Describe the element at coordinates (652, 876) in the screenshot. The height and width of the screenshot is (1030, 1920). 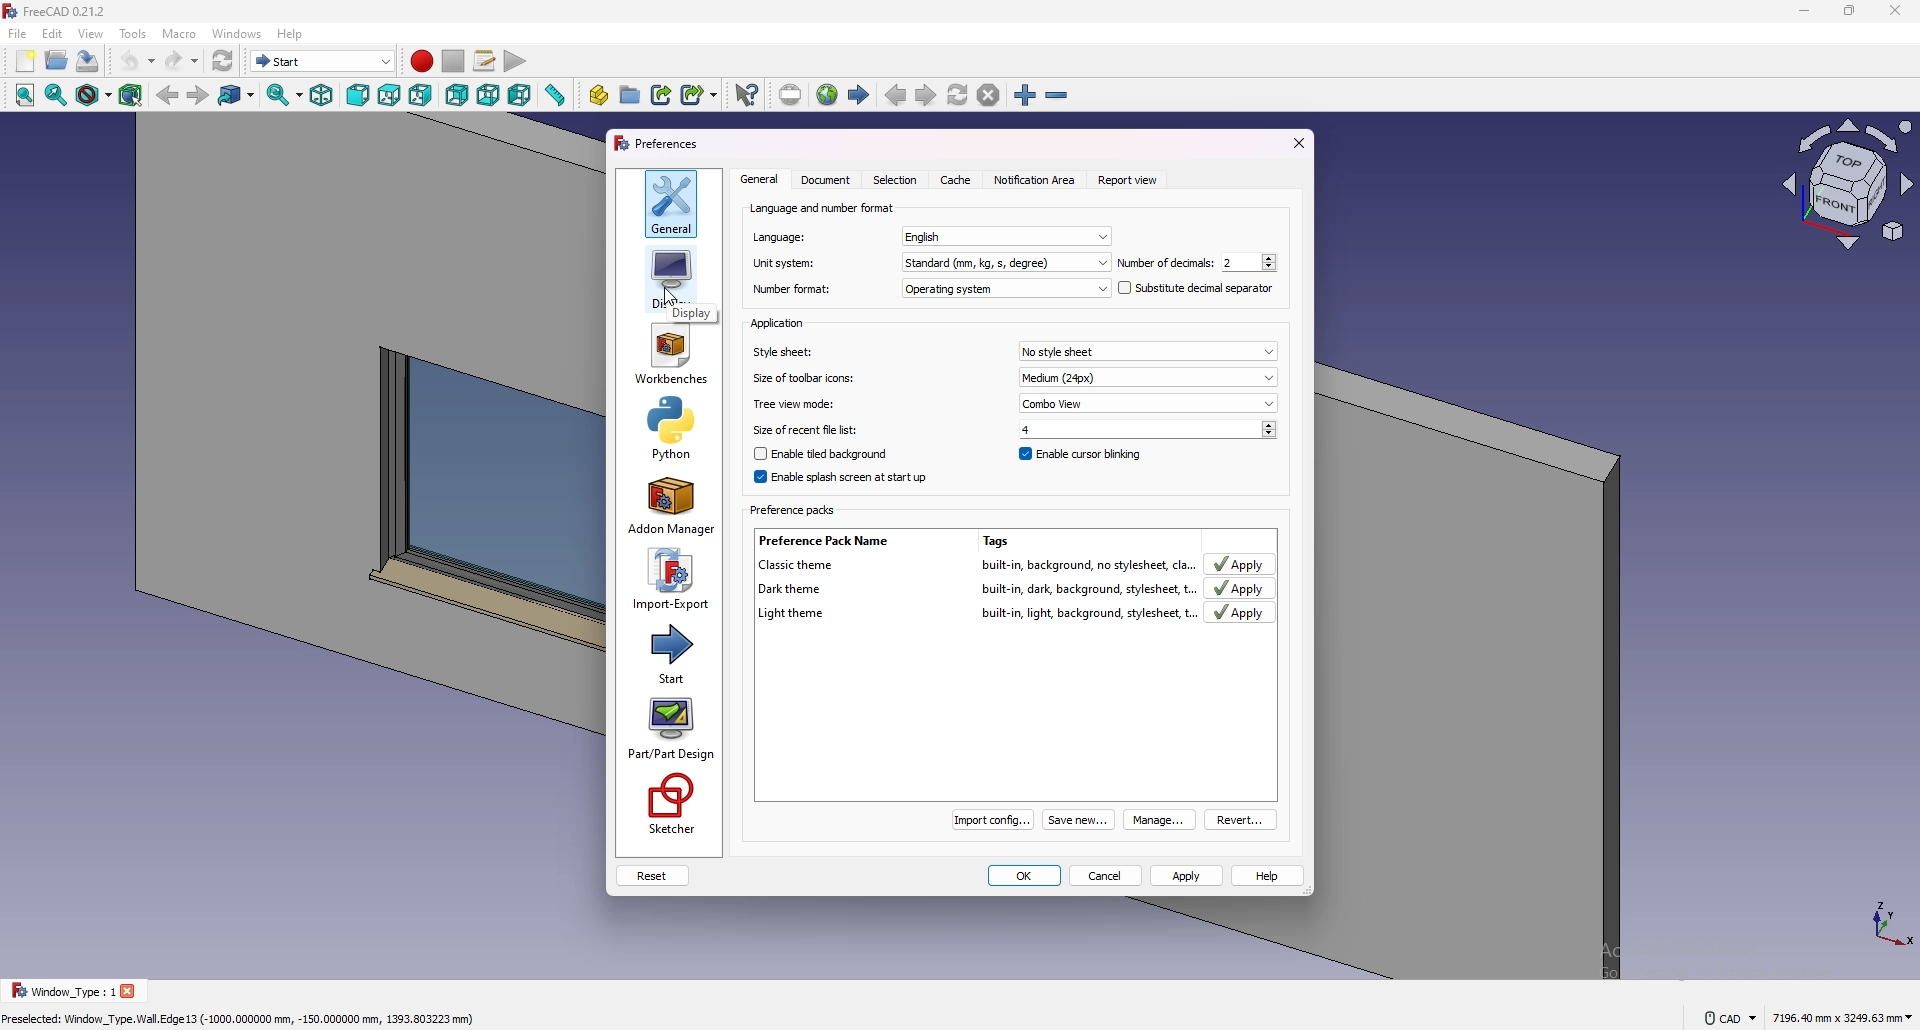
I see `reset` at that location.